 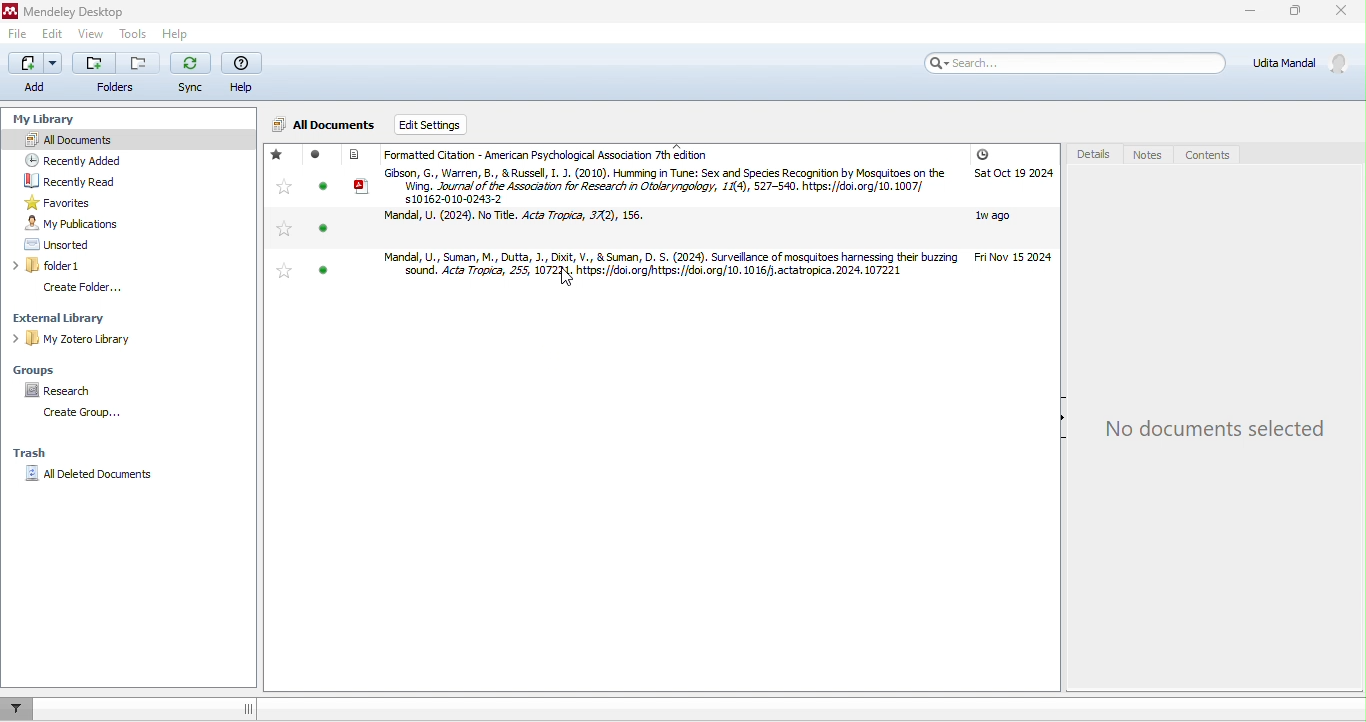 I want to click on research, so click(x=61, y=389).